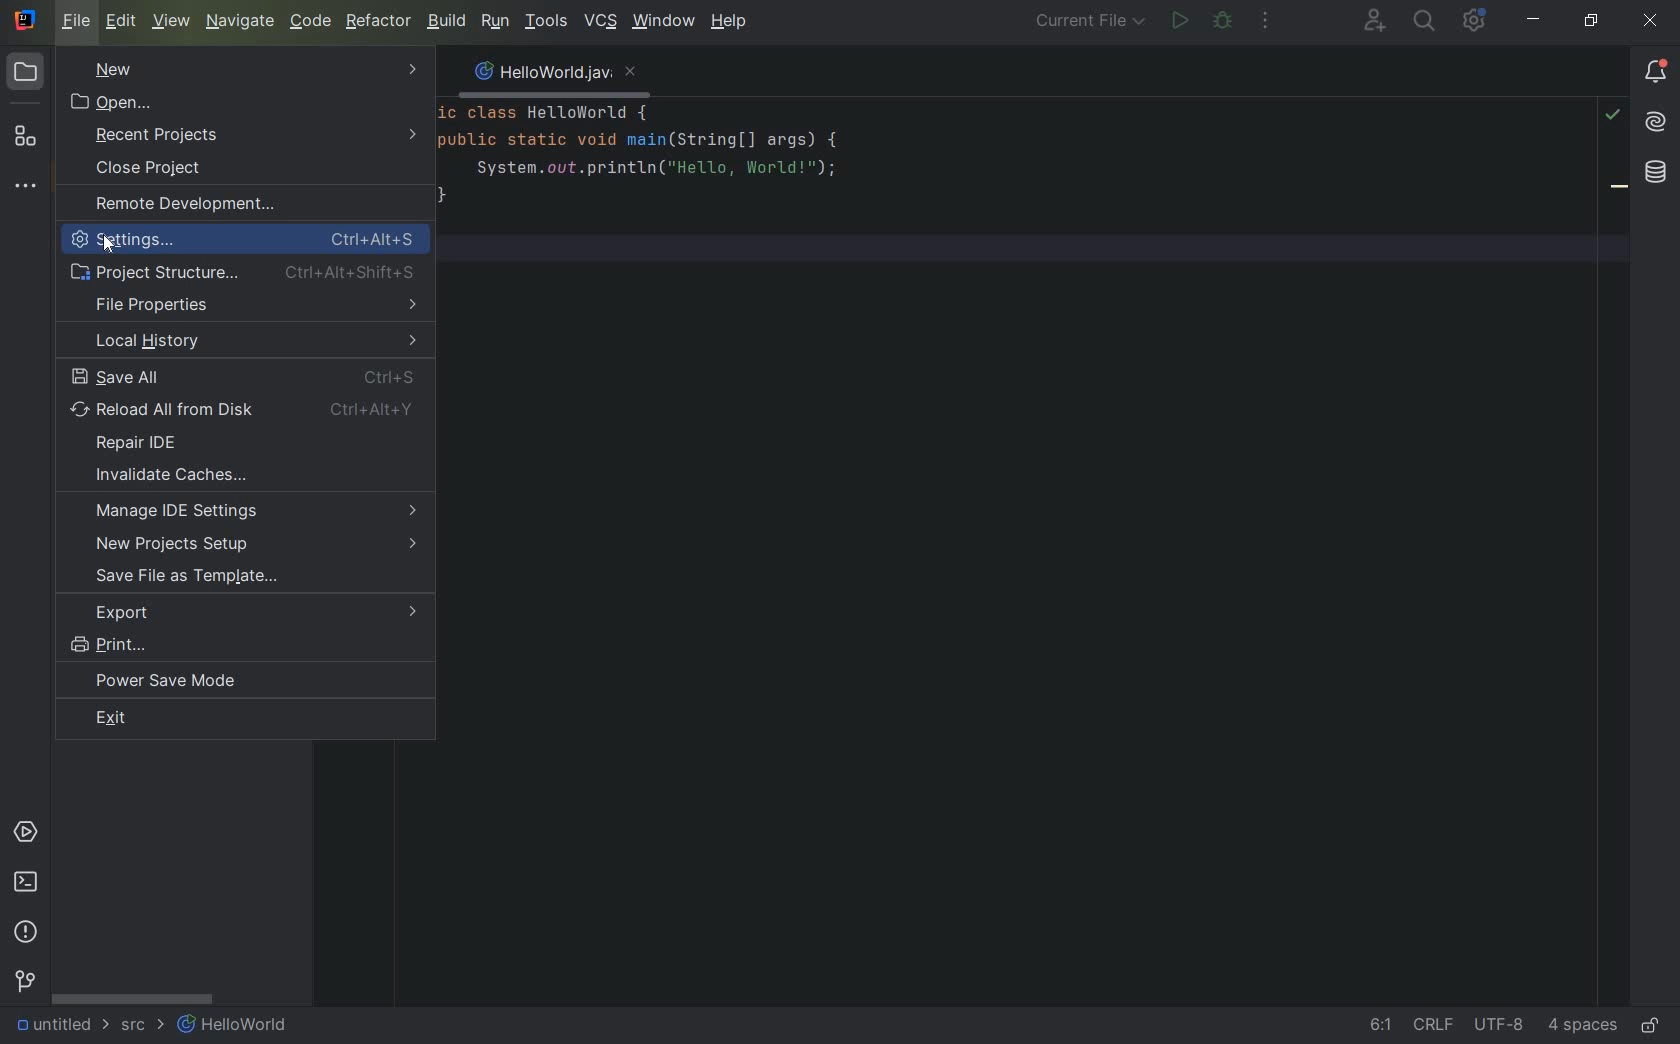  Describe the element at coordinates (253, 611) in the screenshot. I see `export` at that location.